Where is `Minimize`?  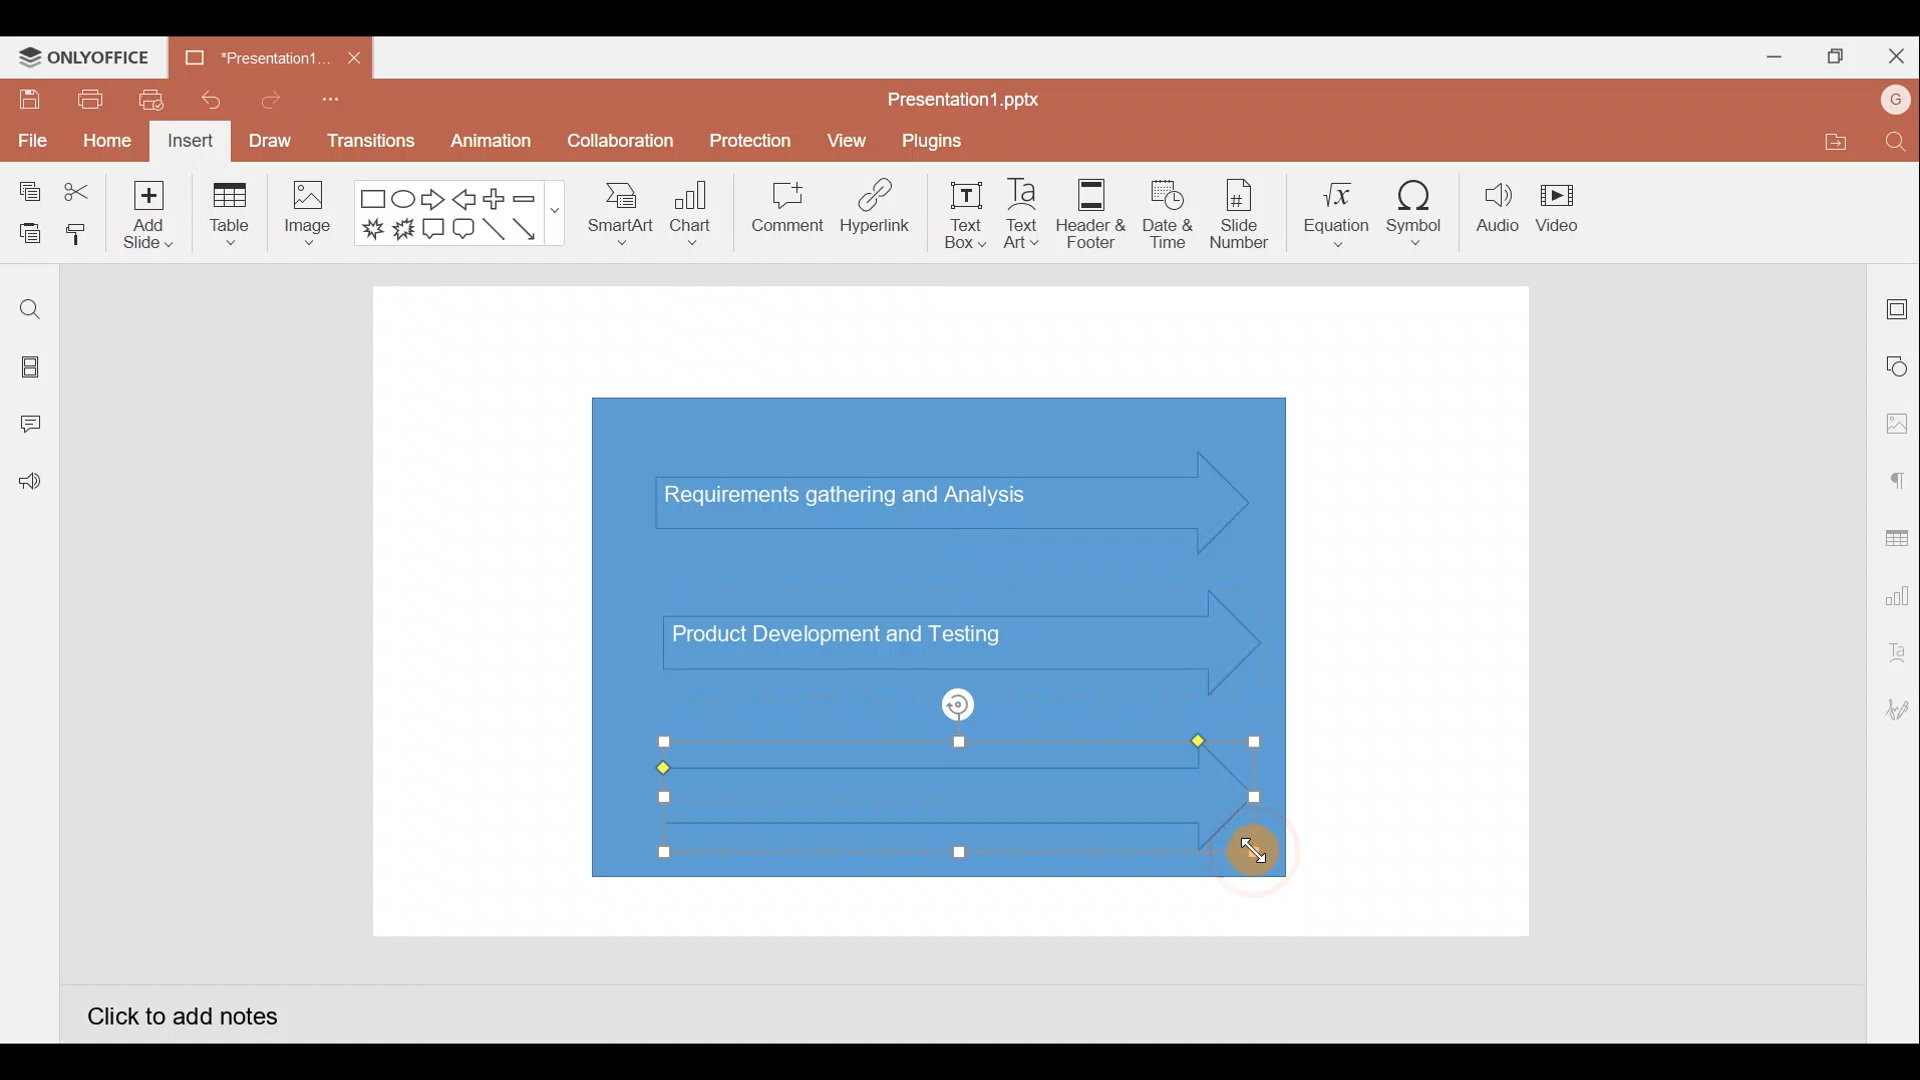
Minimize is located at coordinates (1766, 53).